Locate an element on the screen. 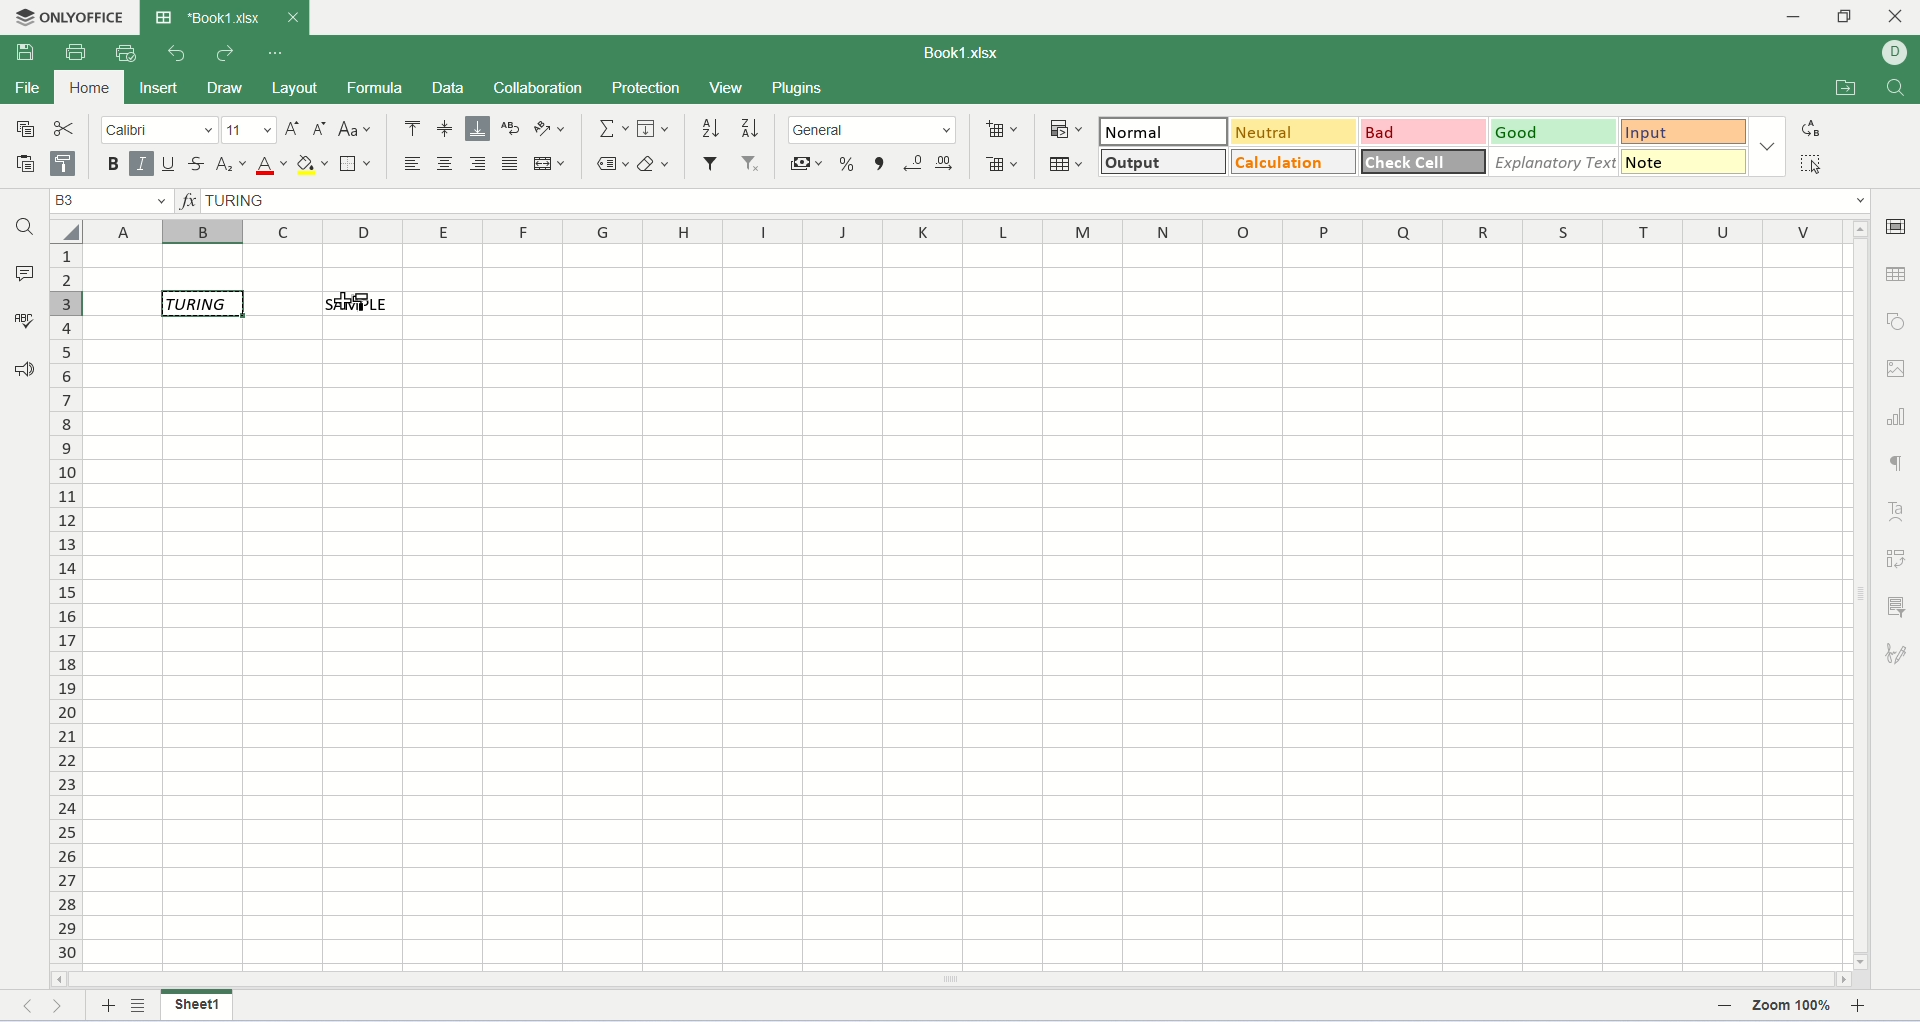 The height and width of the screenshot is (1022, 1920). normal is located at coordinates (1161, 130).